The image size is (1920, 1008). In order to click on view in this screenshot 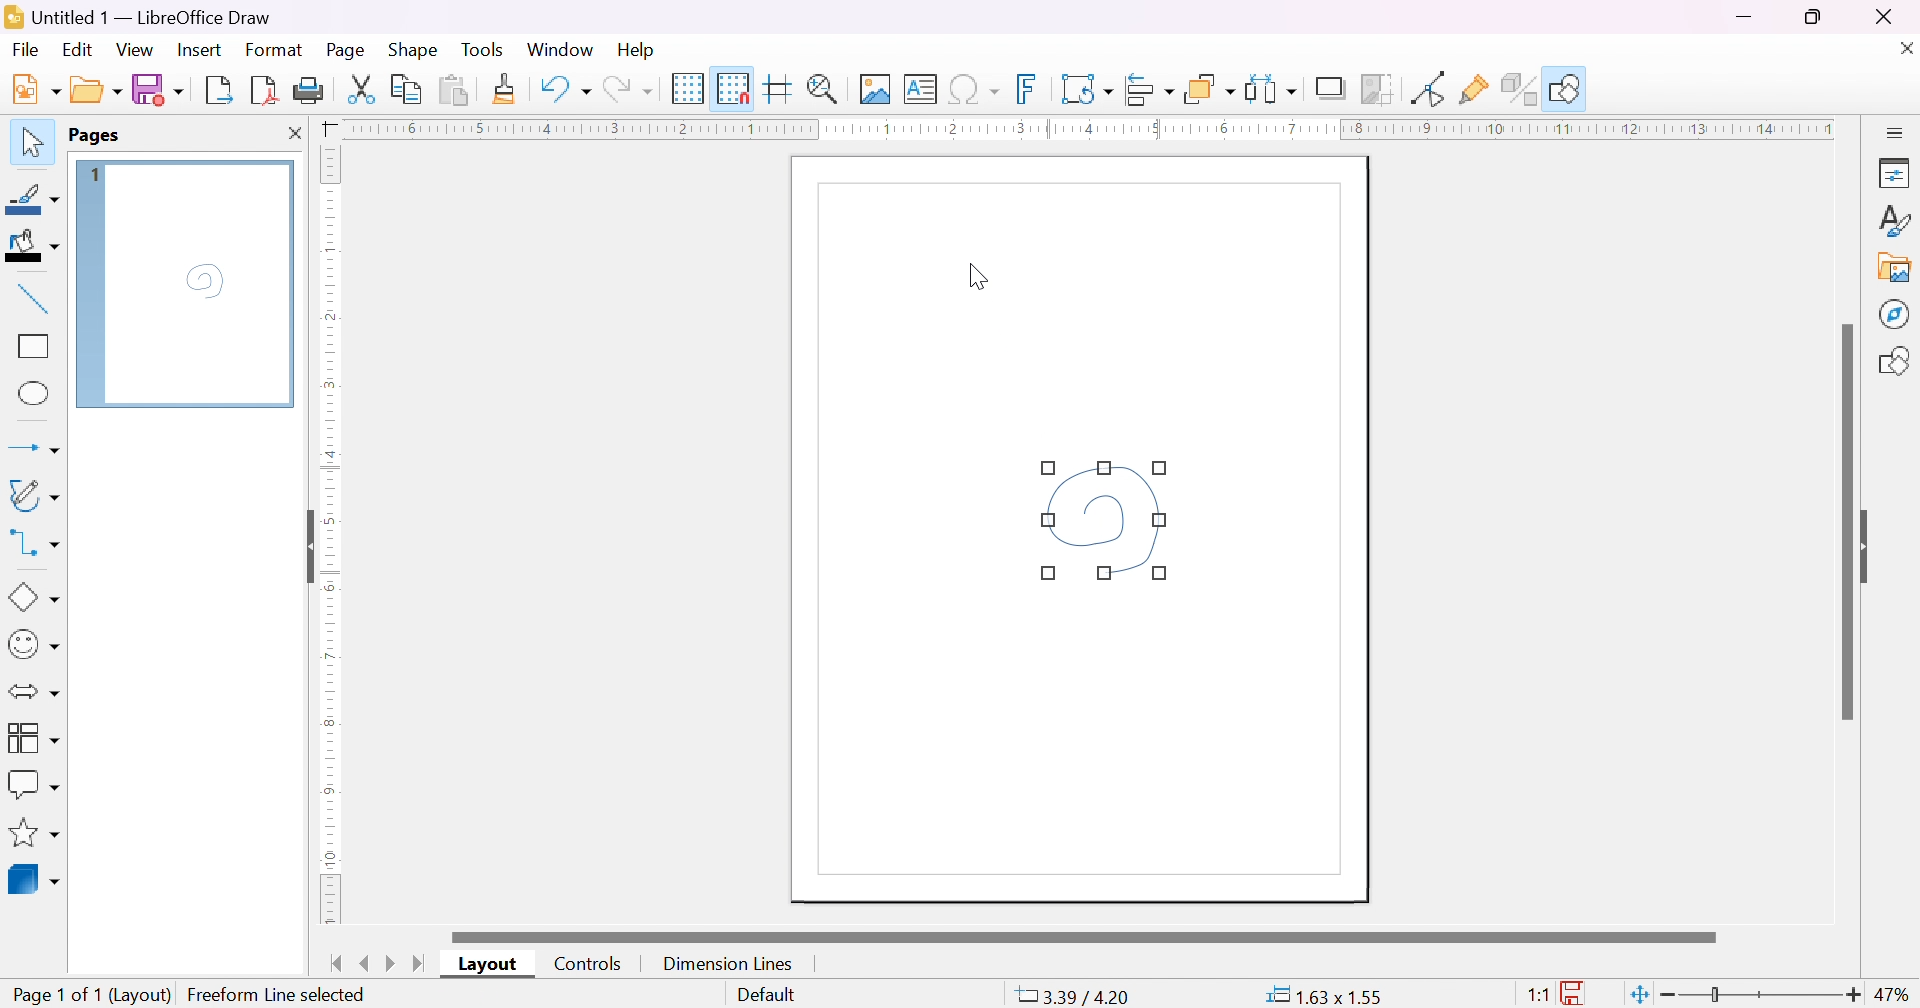, I will do `click(135, 50)`.